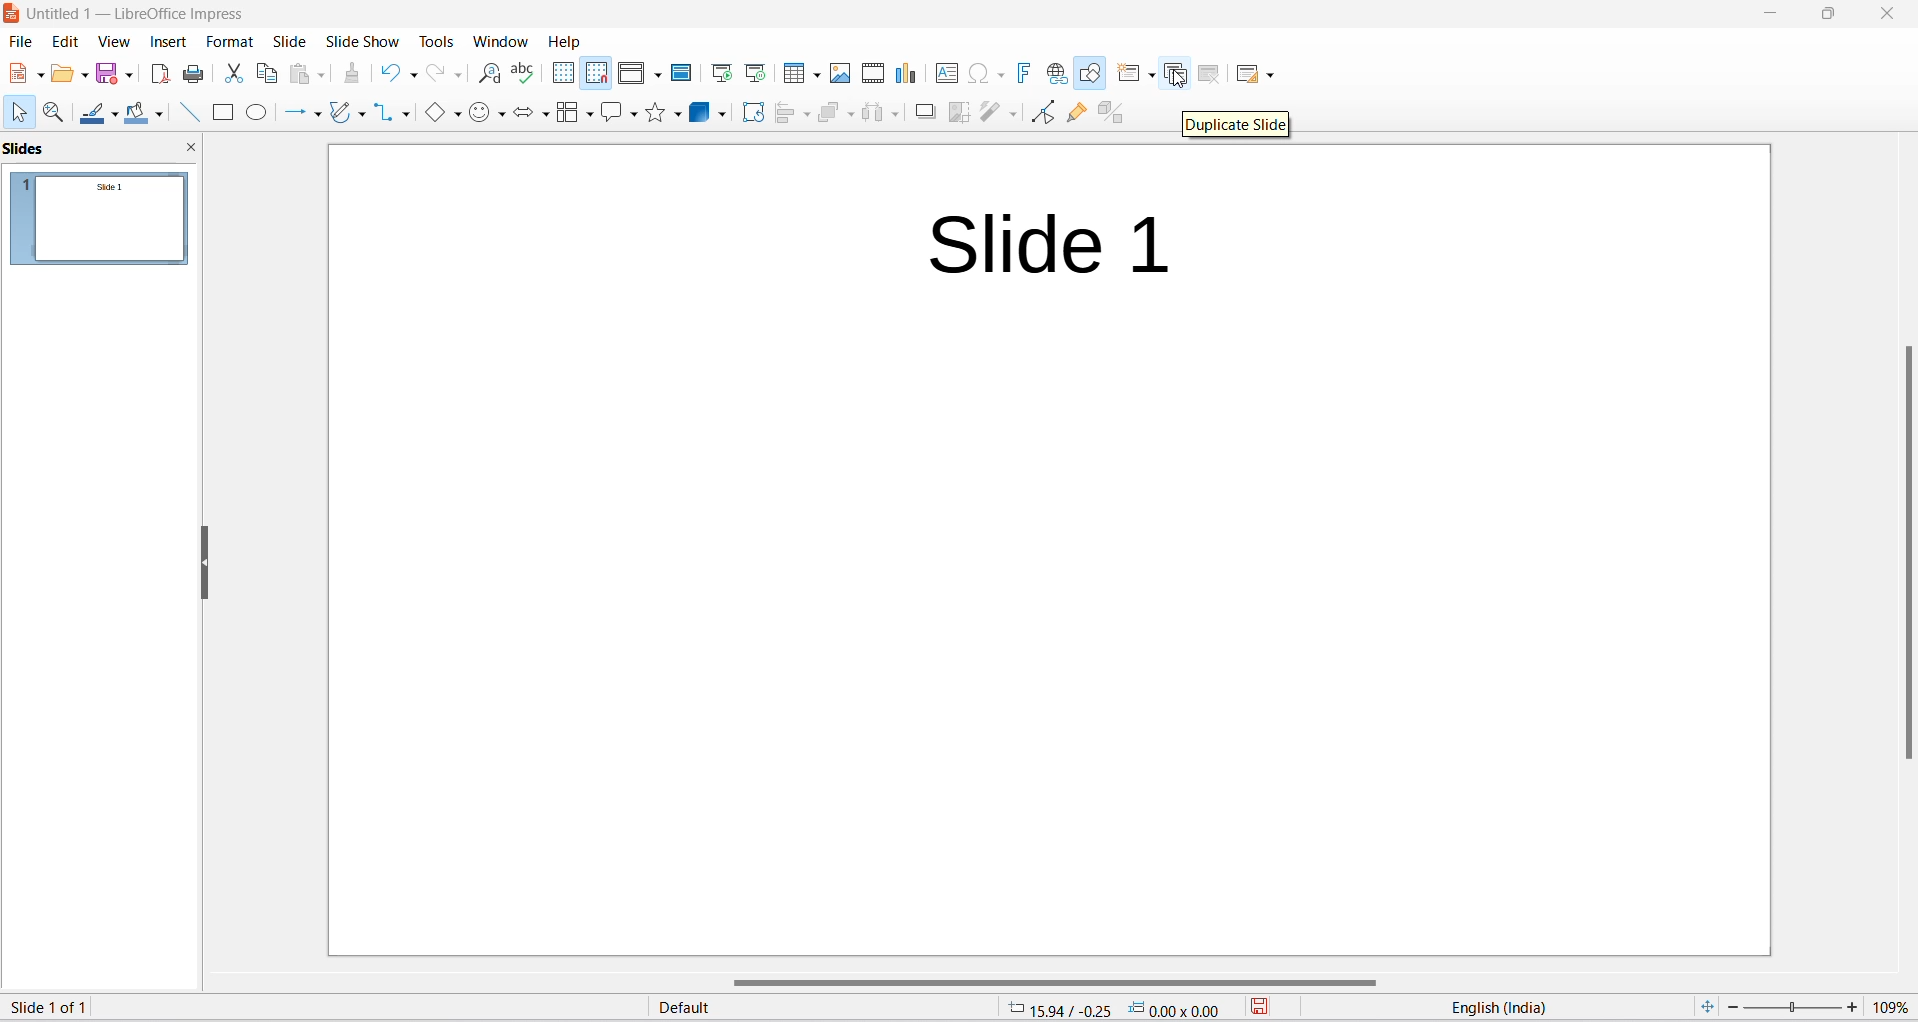  What do you see at coordinates (912, 75) in the screenshot?
I see `insert chart` at bounding box center [912, 75].